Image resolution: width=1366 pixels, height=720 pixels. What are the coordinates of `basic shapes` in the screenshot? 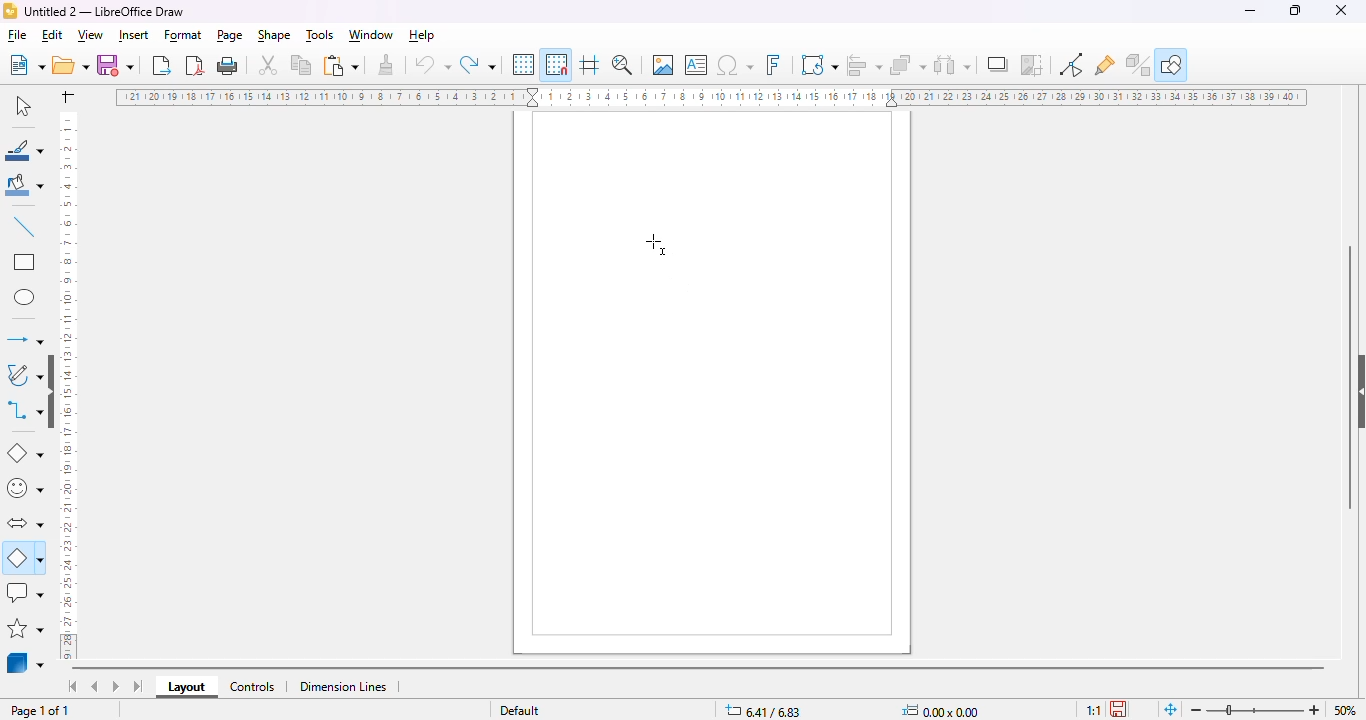 It's located at (26, 453).